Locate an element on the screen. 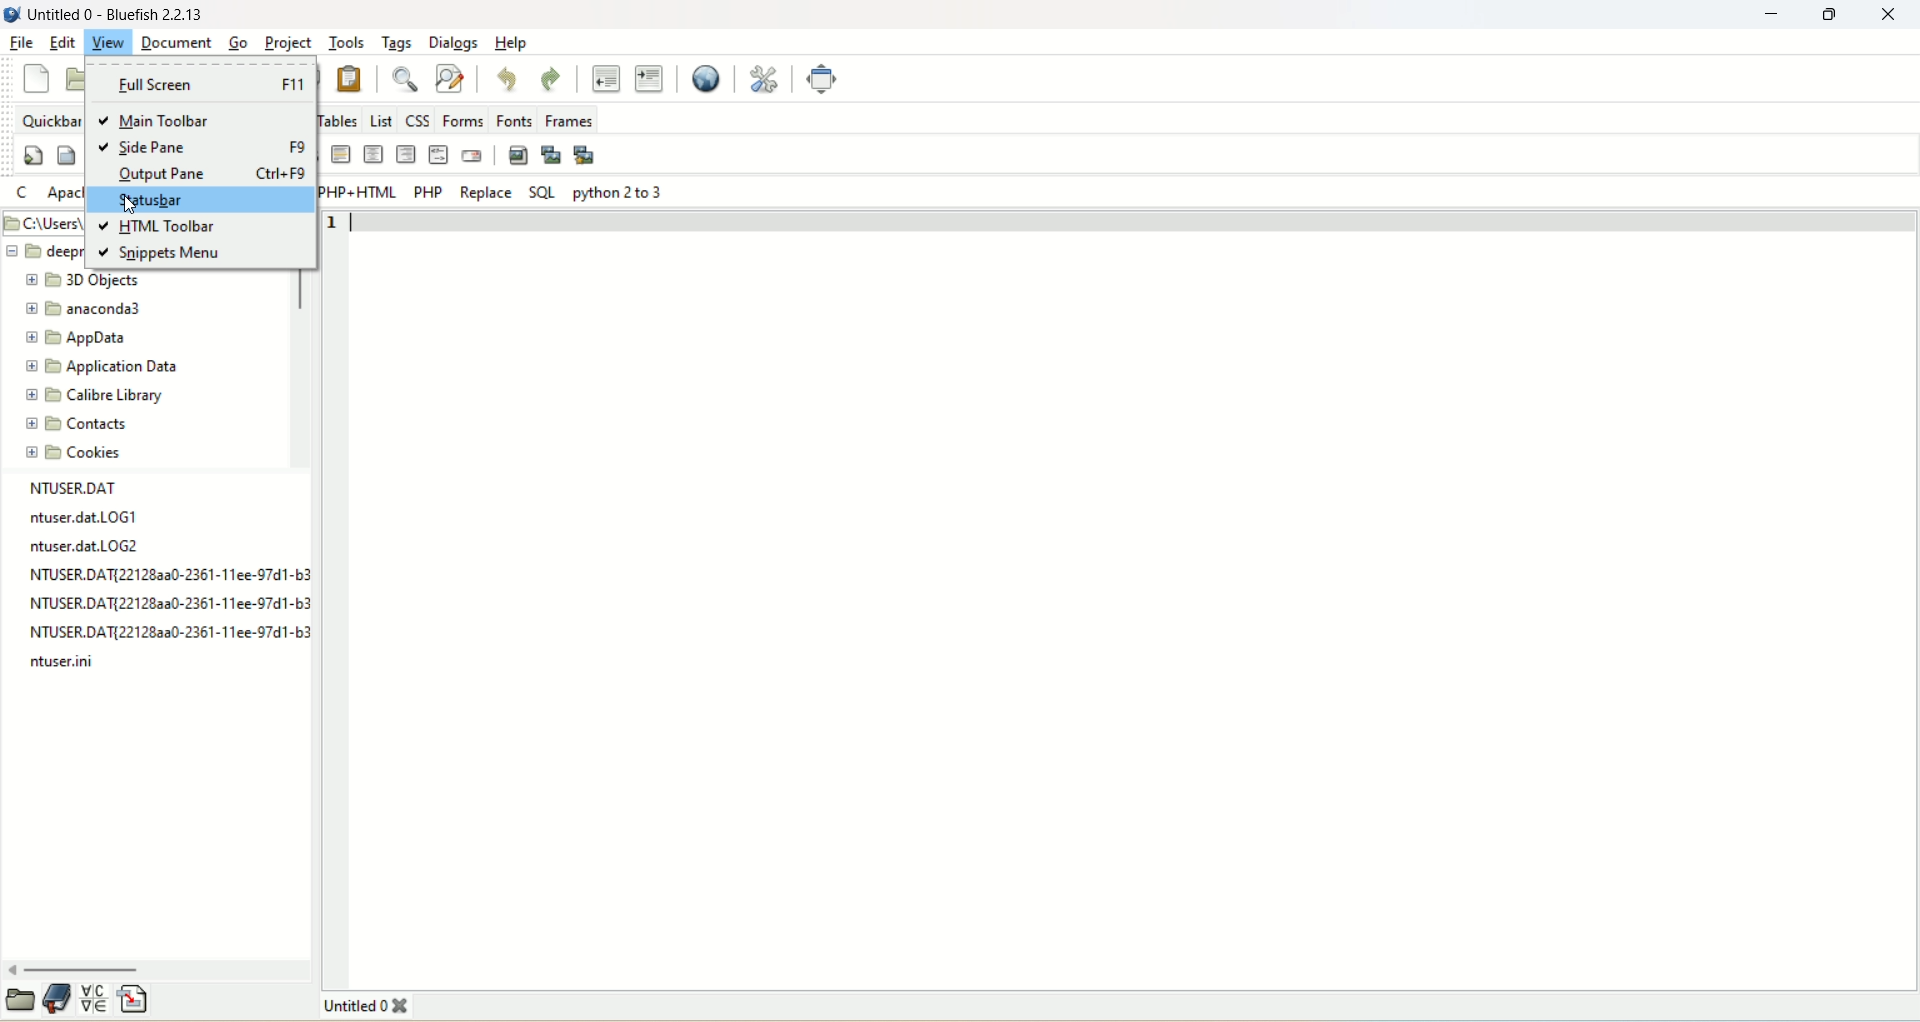  fullscreen is located at coordinates (203, 86).